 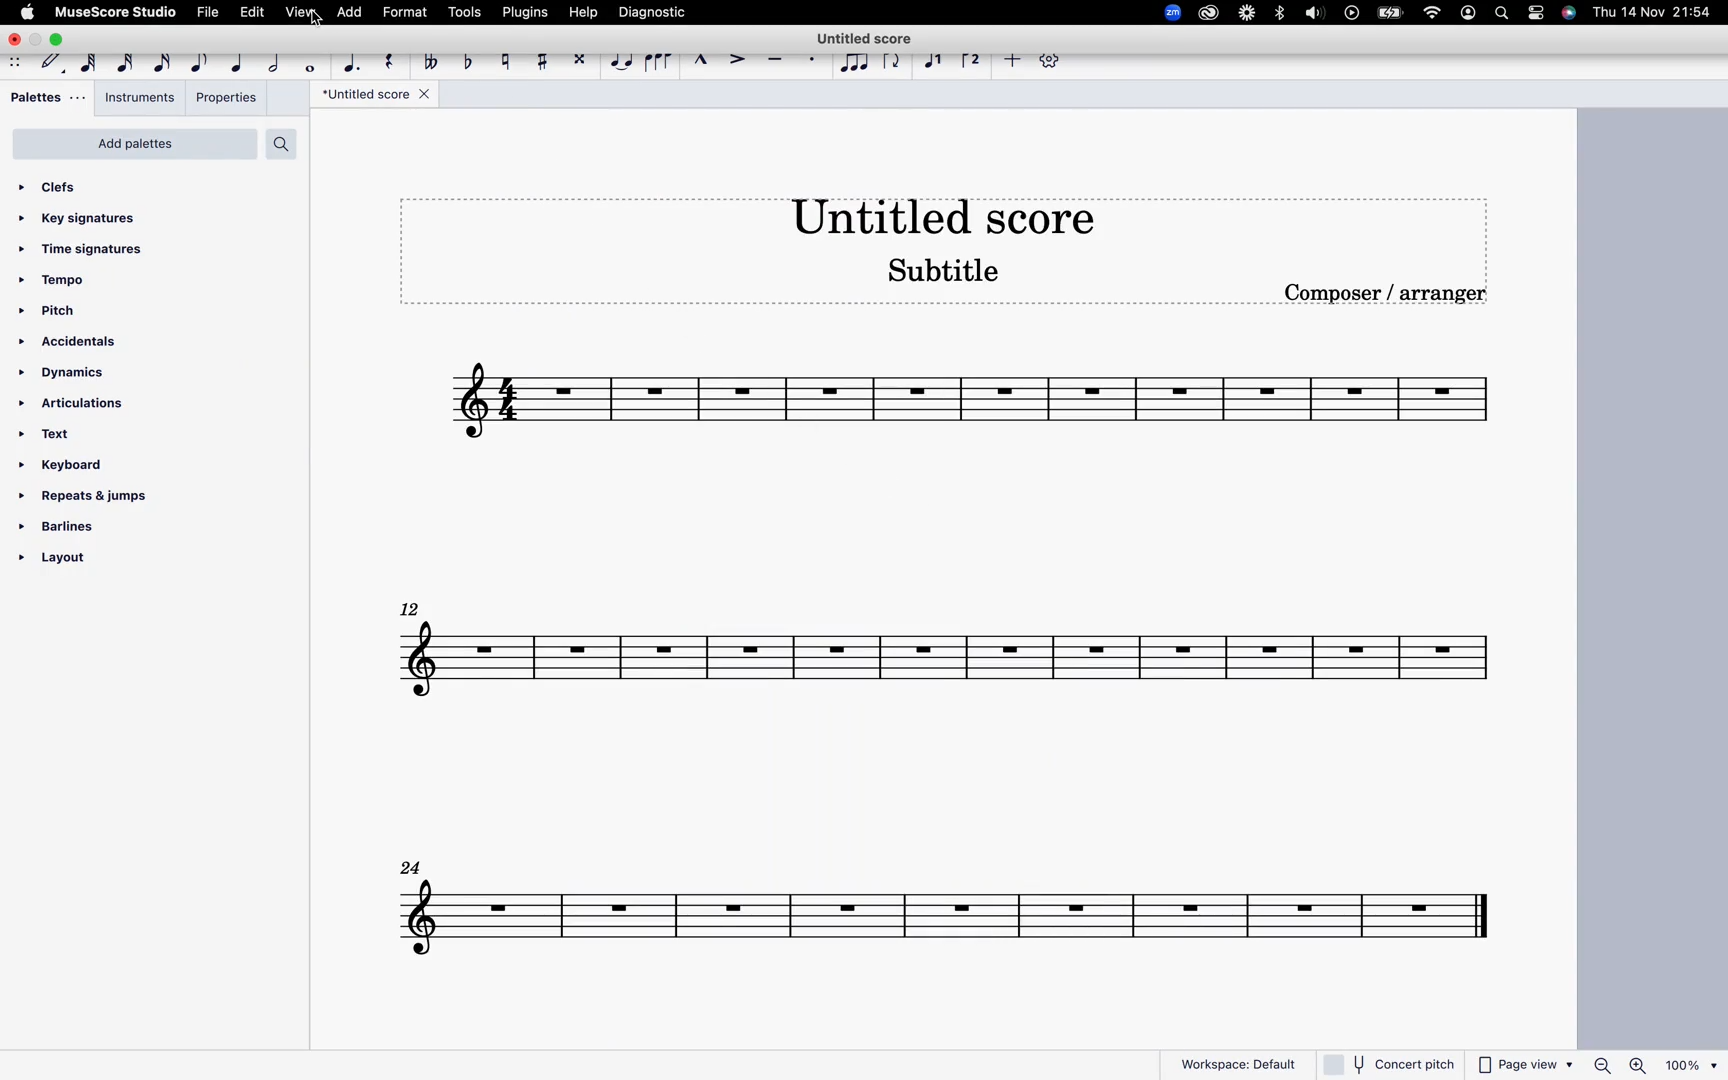 I want to click on edit, so click(x=253, y=13).